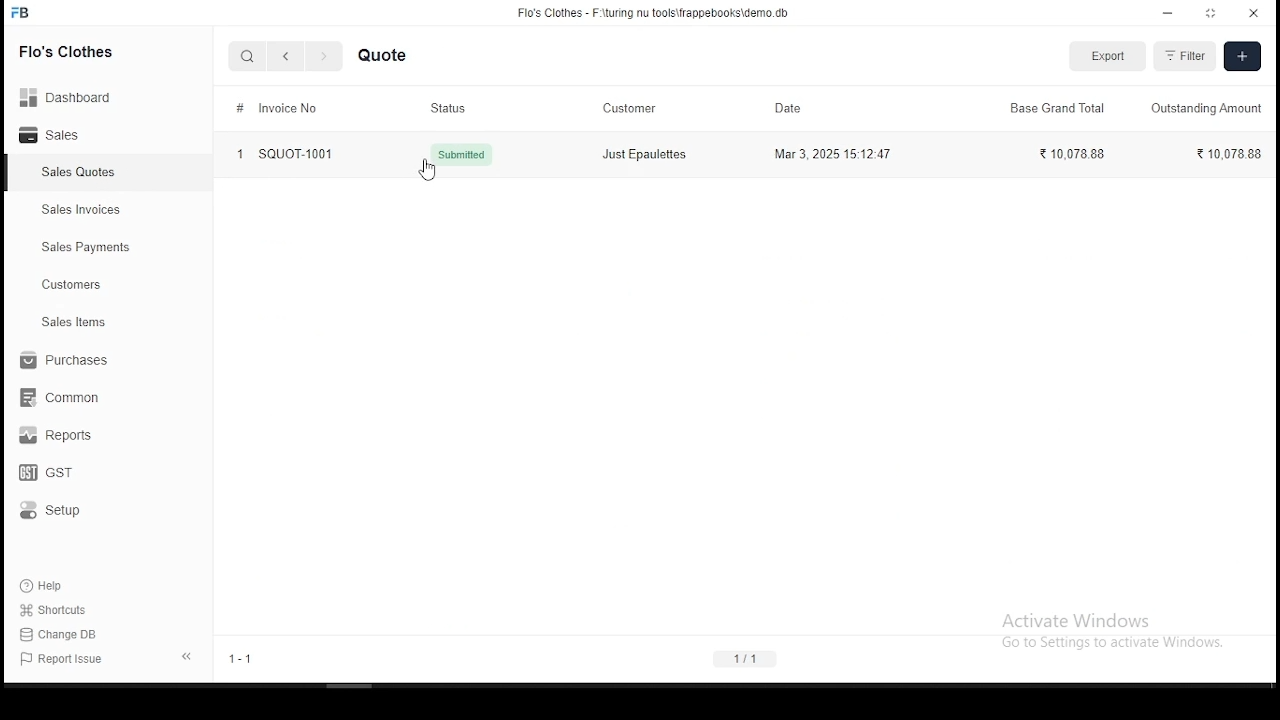 The height and width of the screenshot is (720, 1280). I want to click on date, so click(789, 112).